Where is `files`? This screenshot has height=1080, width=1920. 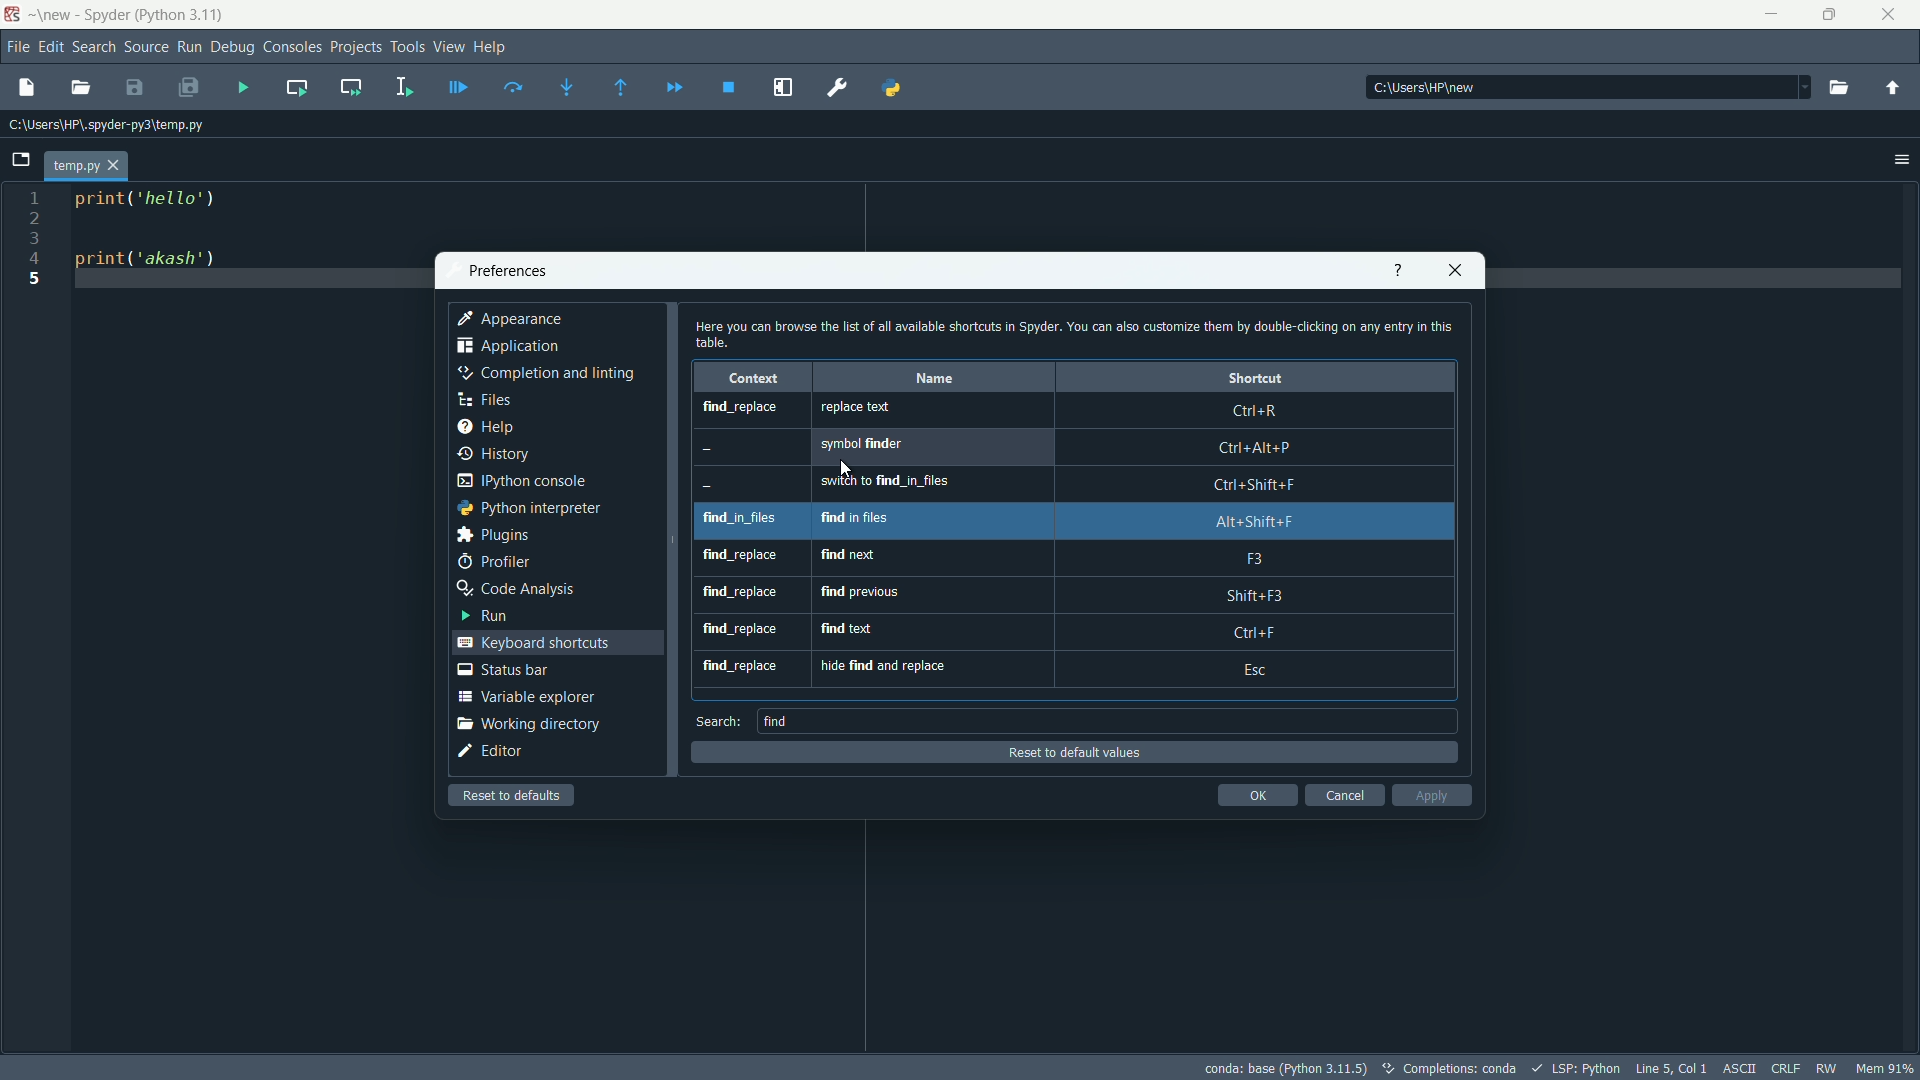 files is located at coordinates (498, 397).